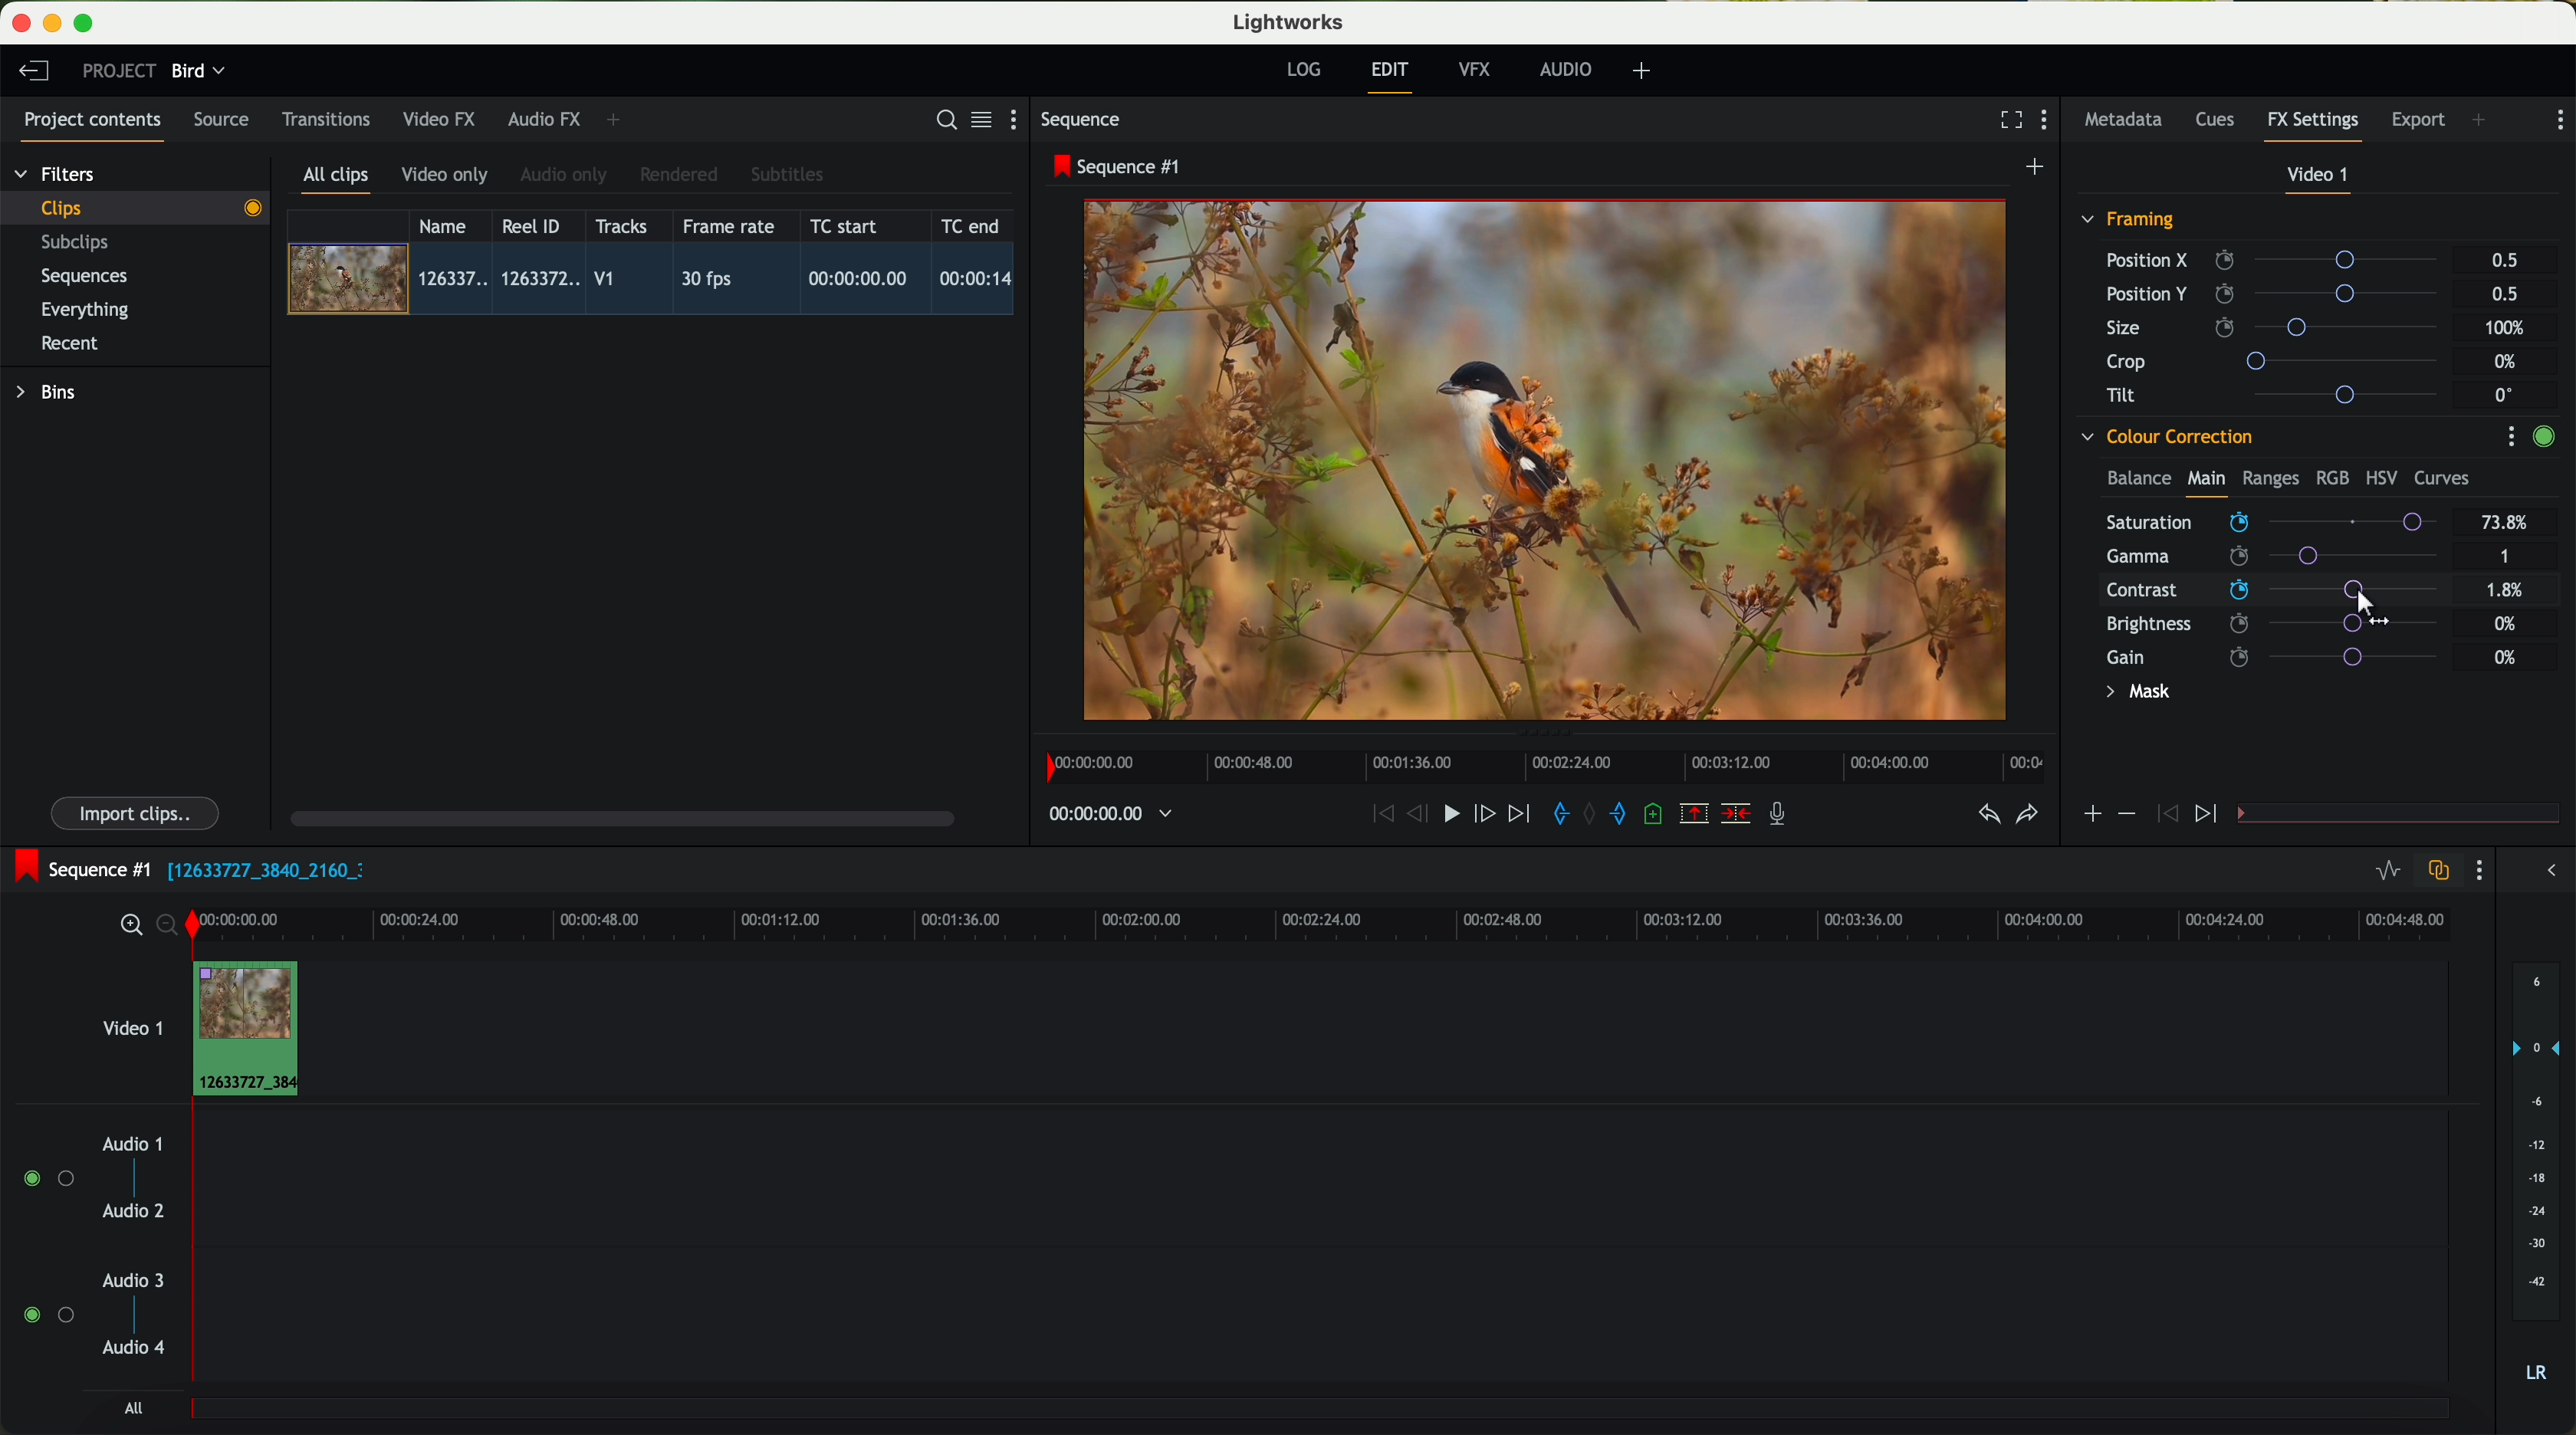  What do you see at coordinates (2129, 222) in the screenshot?
I see `framing` at bounding box center [2129, 222].